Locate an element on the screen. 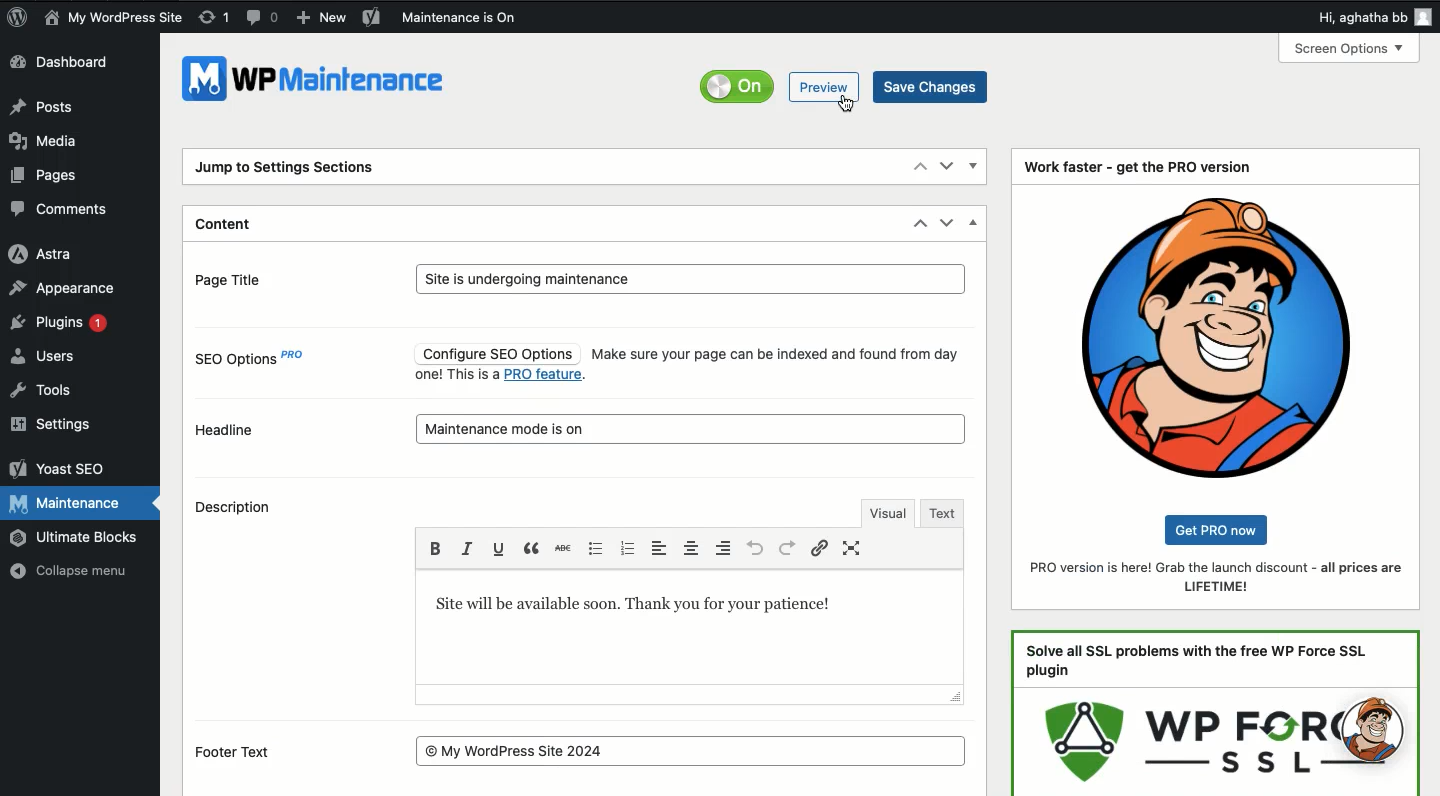 This screenshot has width=1440, height=796. one! This is a is located at coordinates (456, 375).